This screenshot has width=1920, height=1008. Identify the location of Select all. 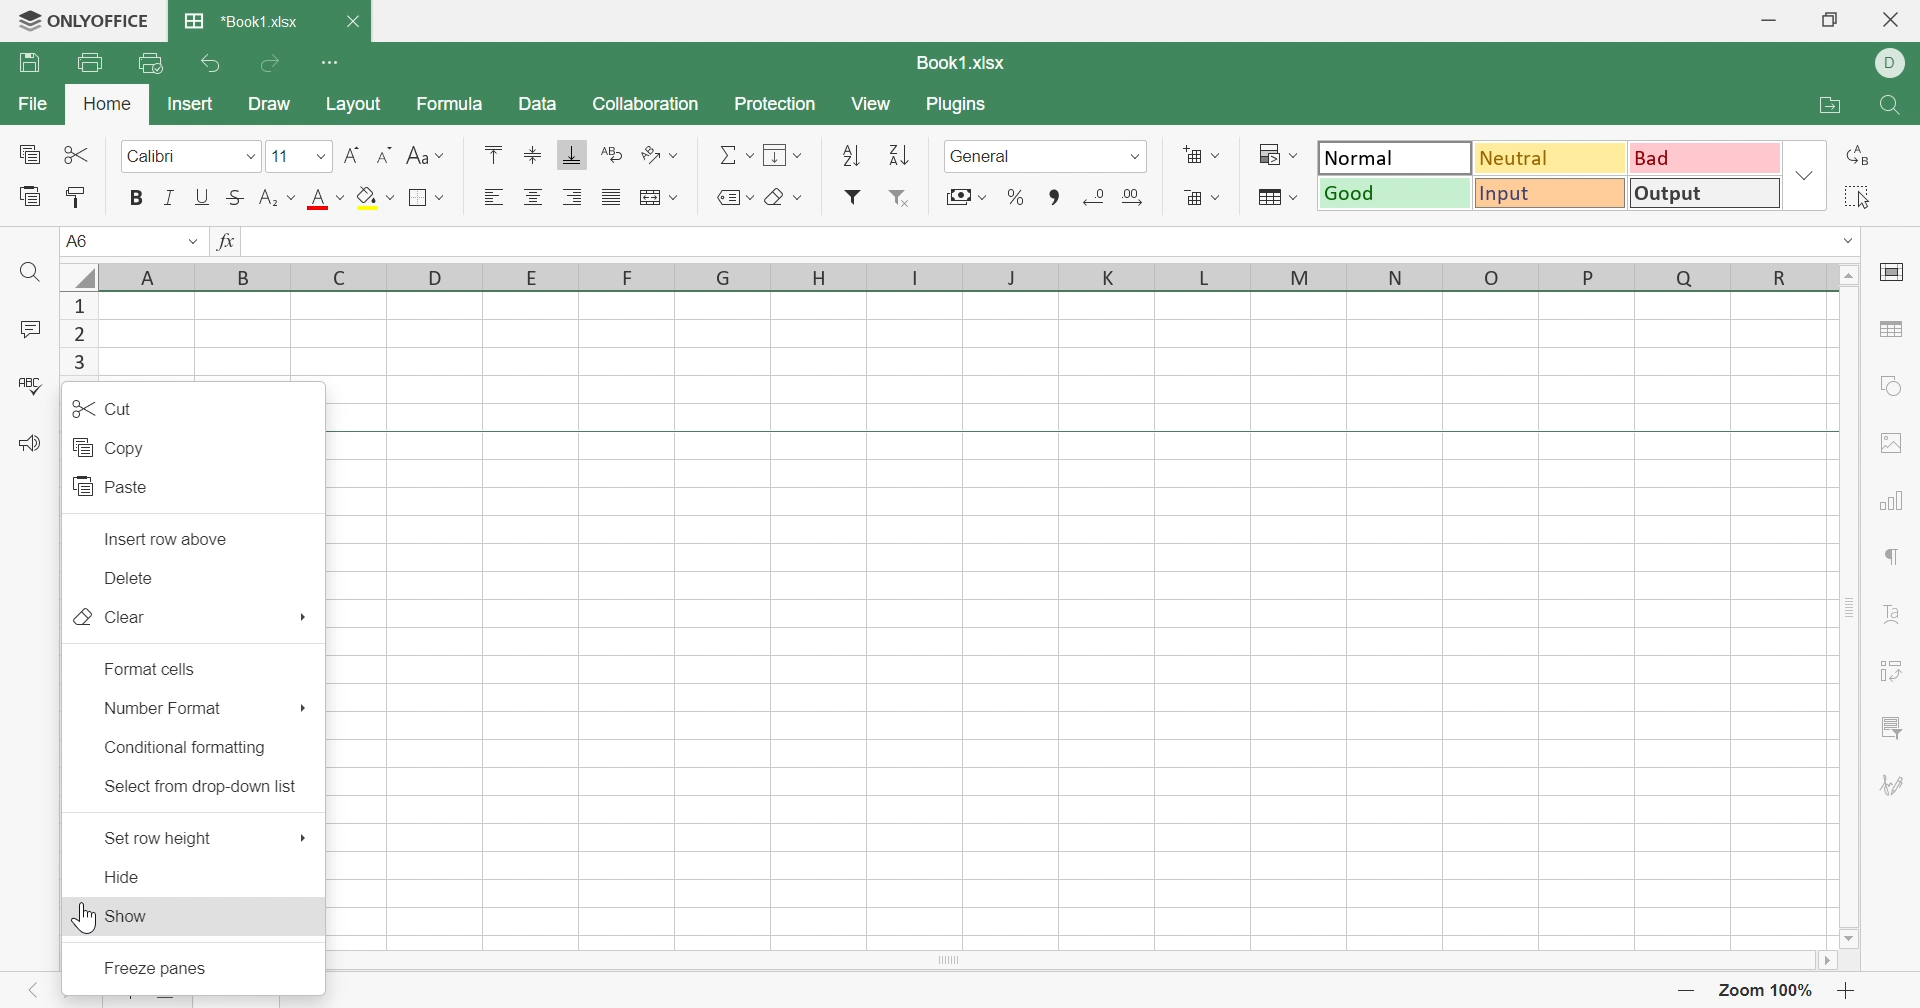
(1861, 197).